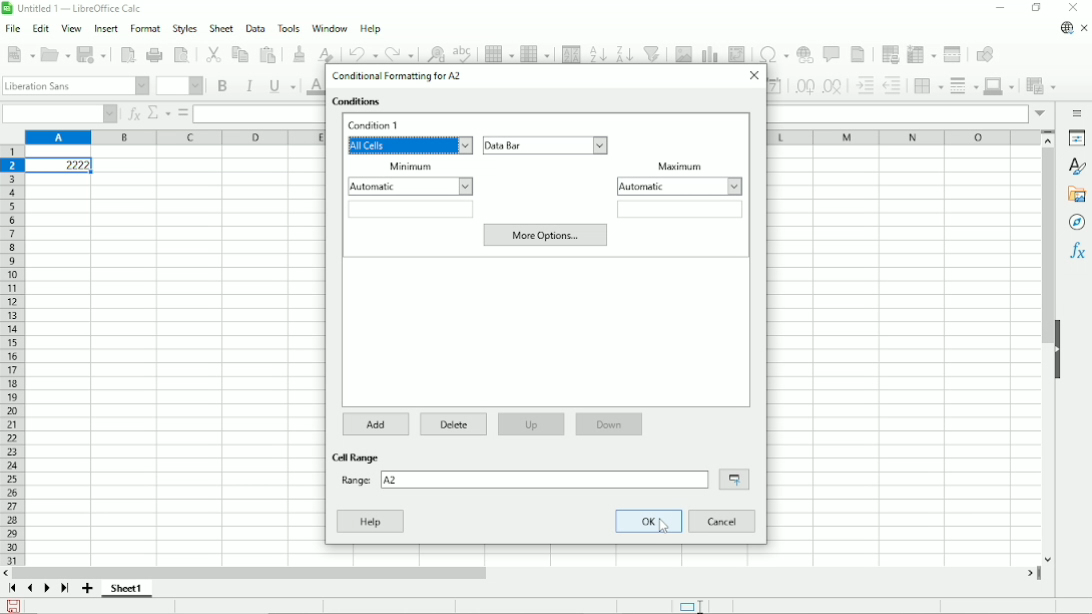 This screenshot has height=614, width=1092. I want to click on Copy, so click(240, 53).